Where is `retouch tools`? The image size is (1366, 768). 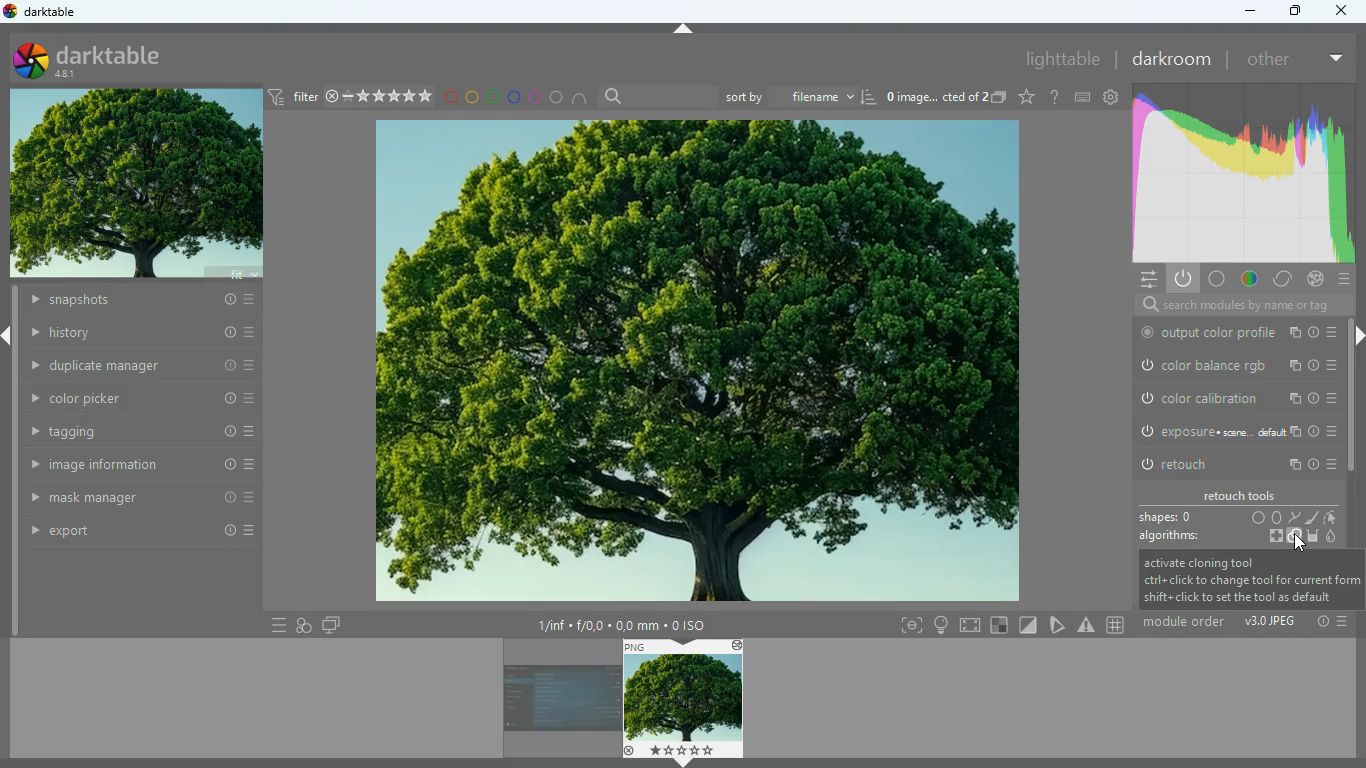
retouch tools is located at coordinates (1241, 495).